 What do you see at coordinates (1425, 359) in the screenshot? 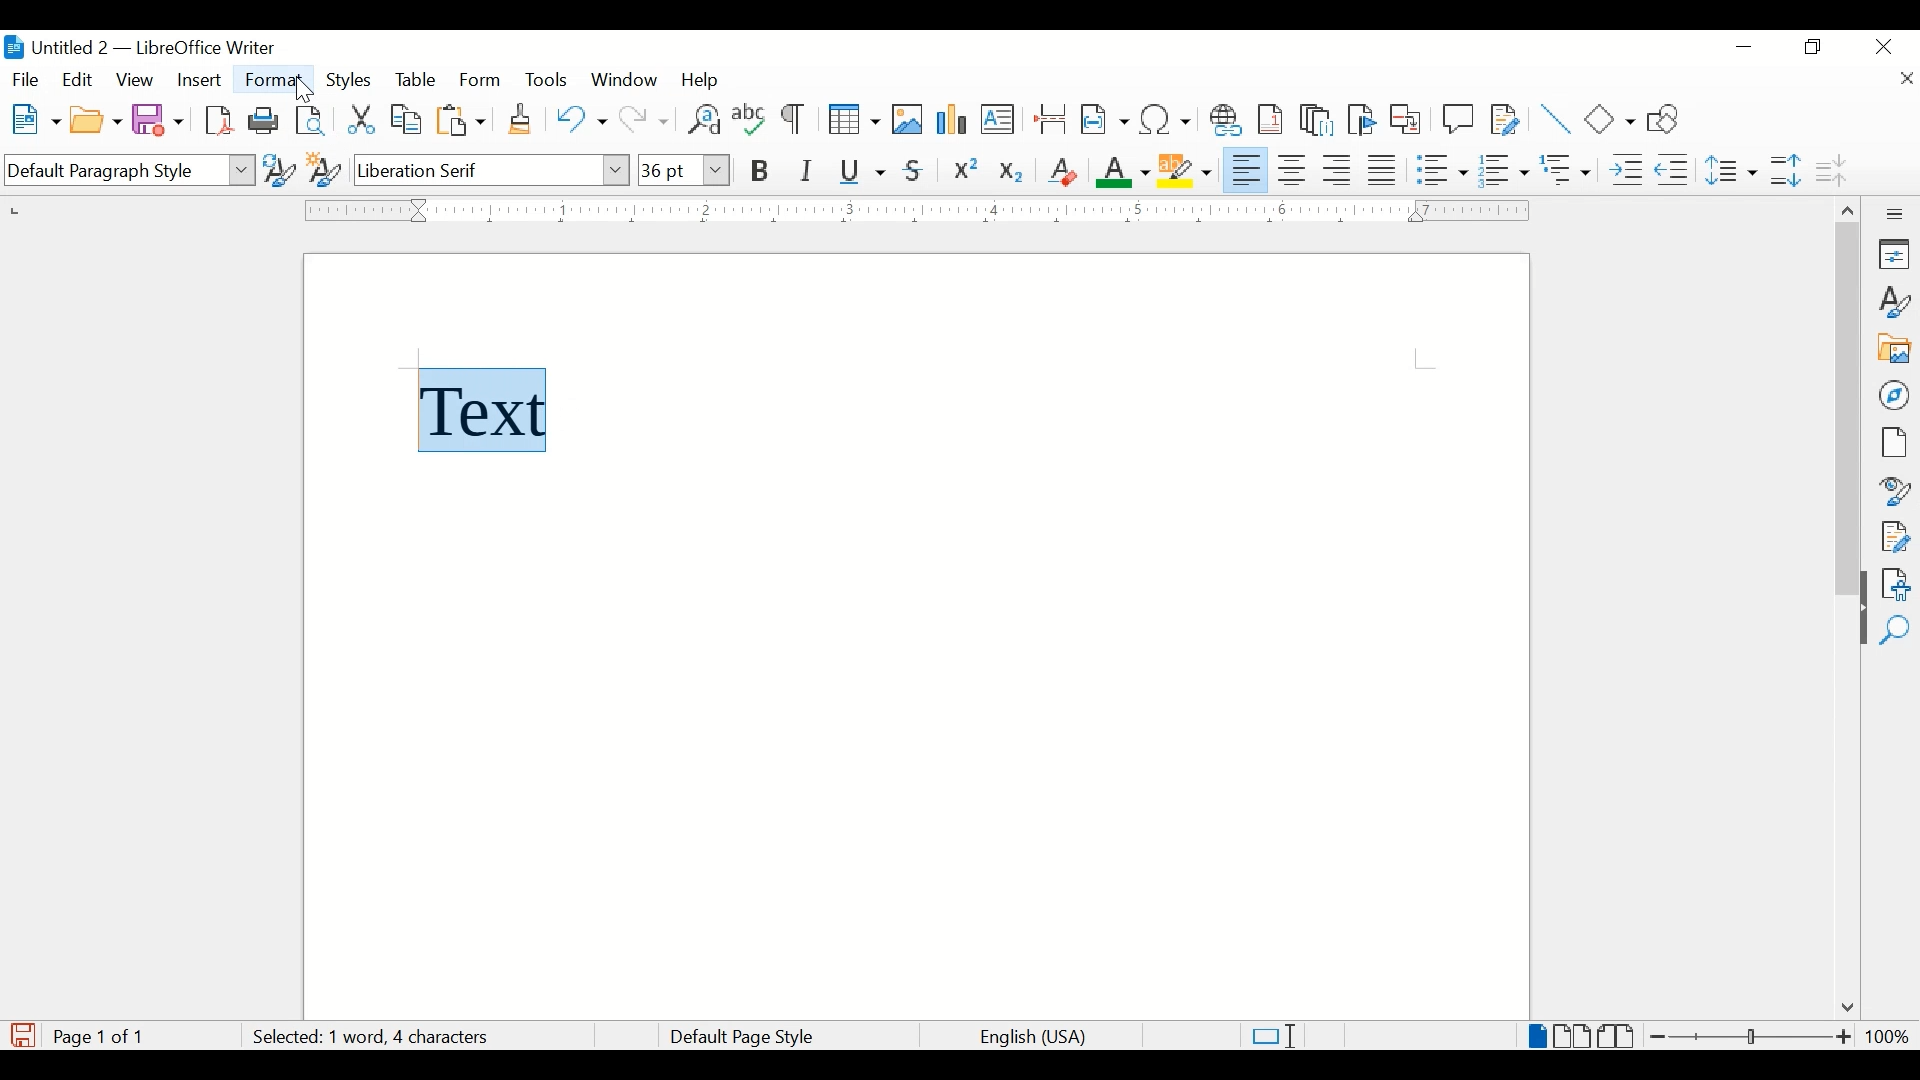
I see `guides` at bounding box center [1425, 359].